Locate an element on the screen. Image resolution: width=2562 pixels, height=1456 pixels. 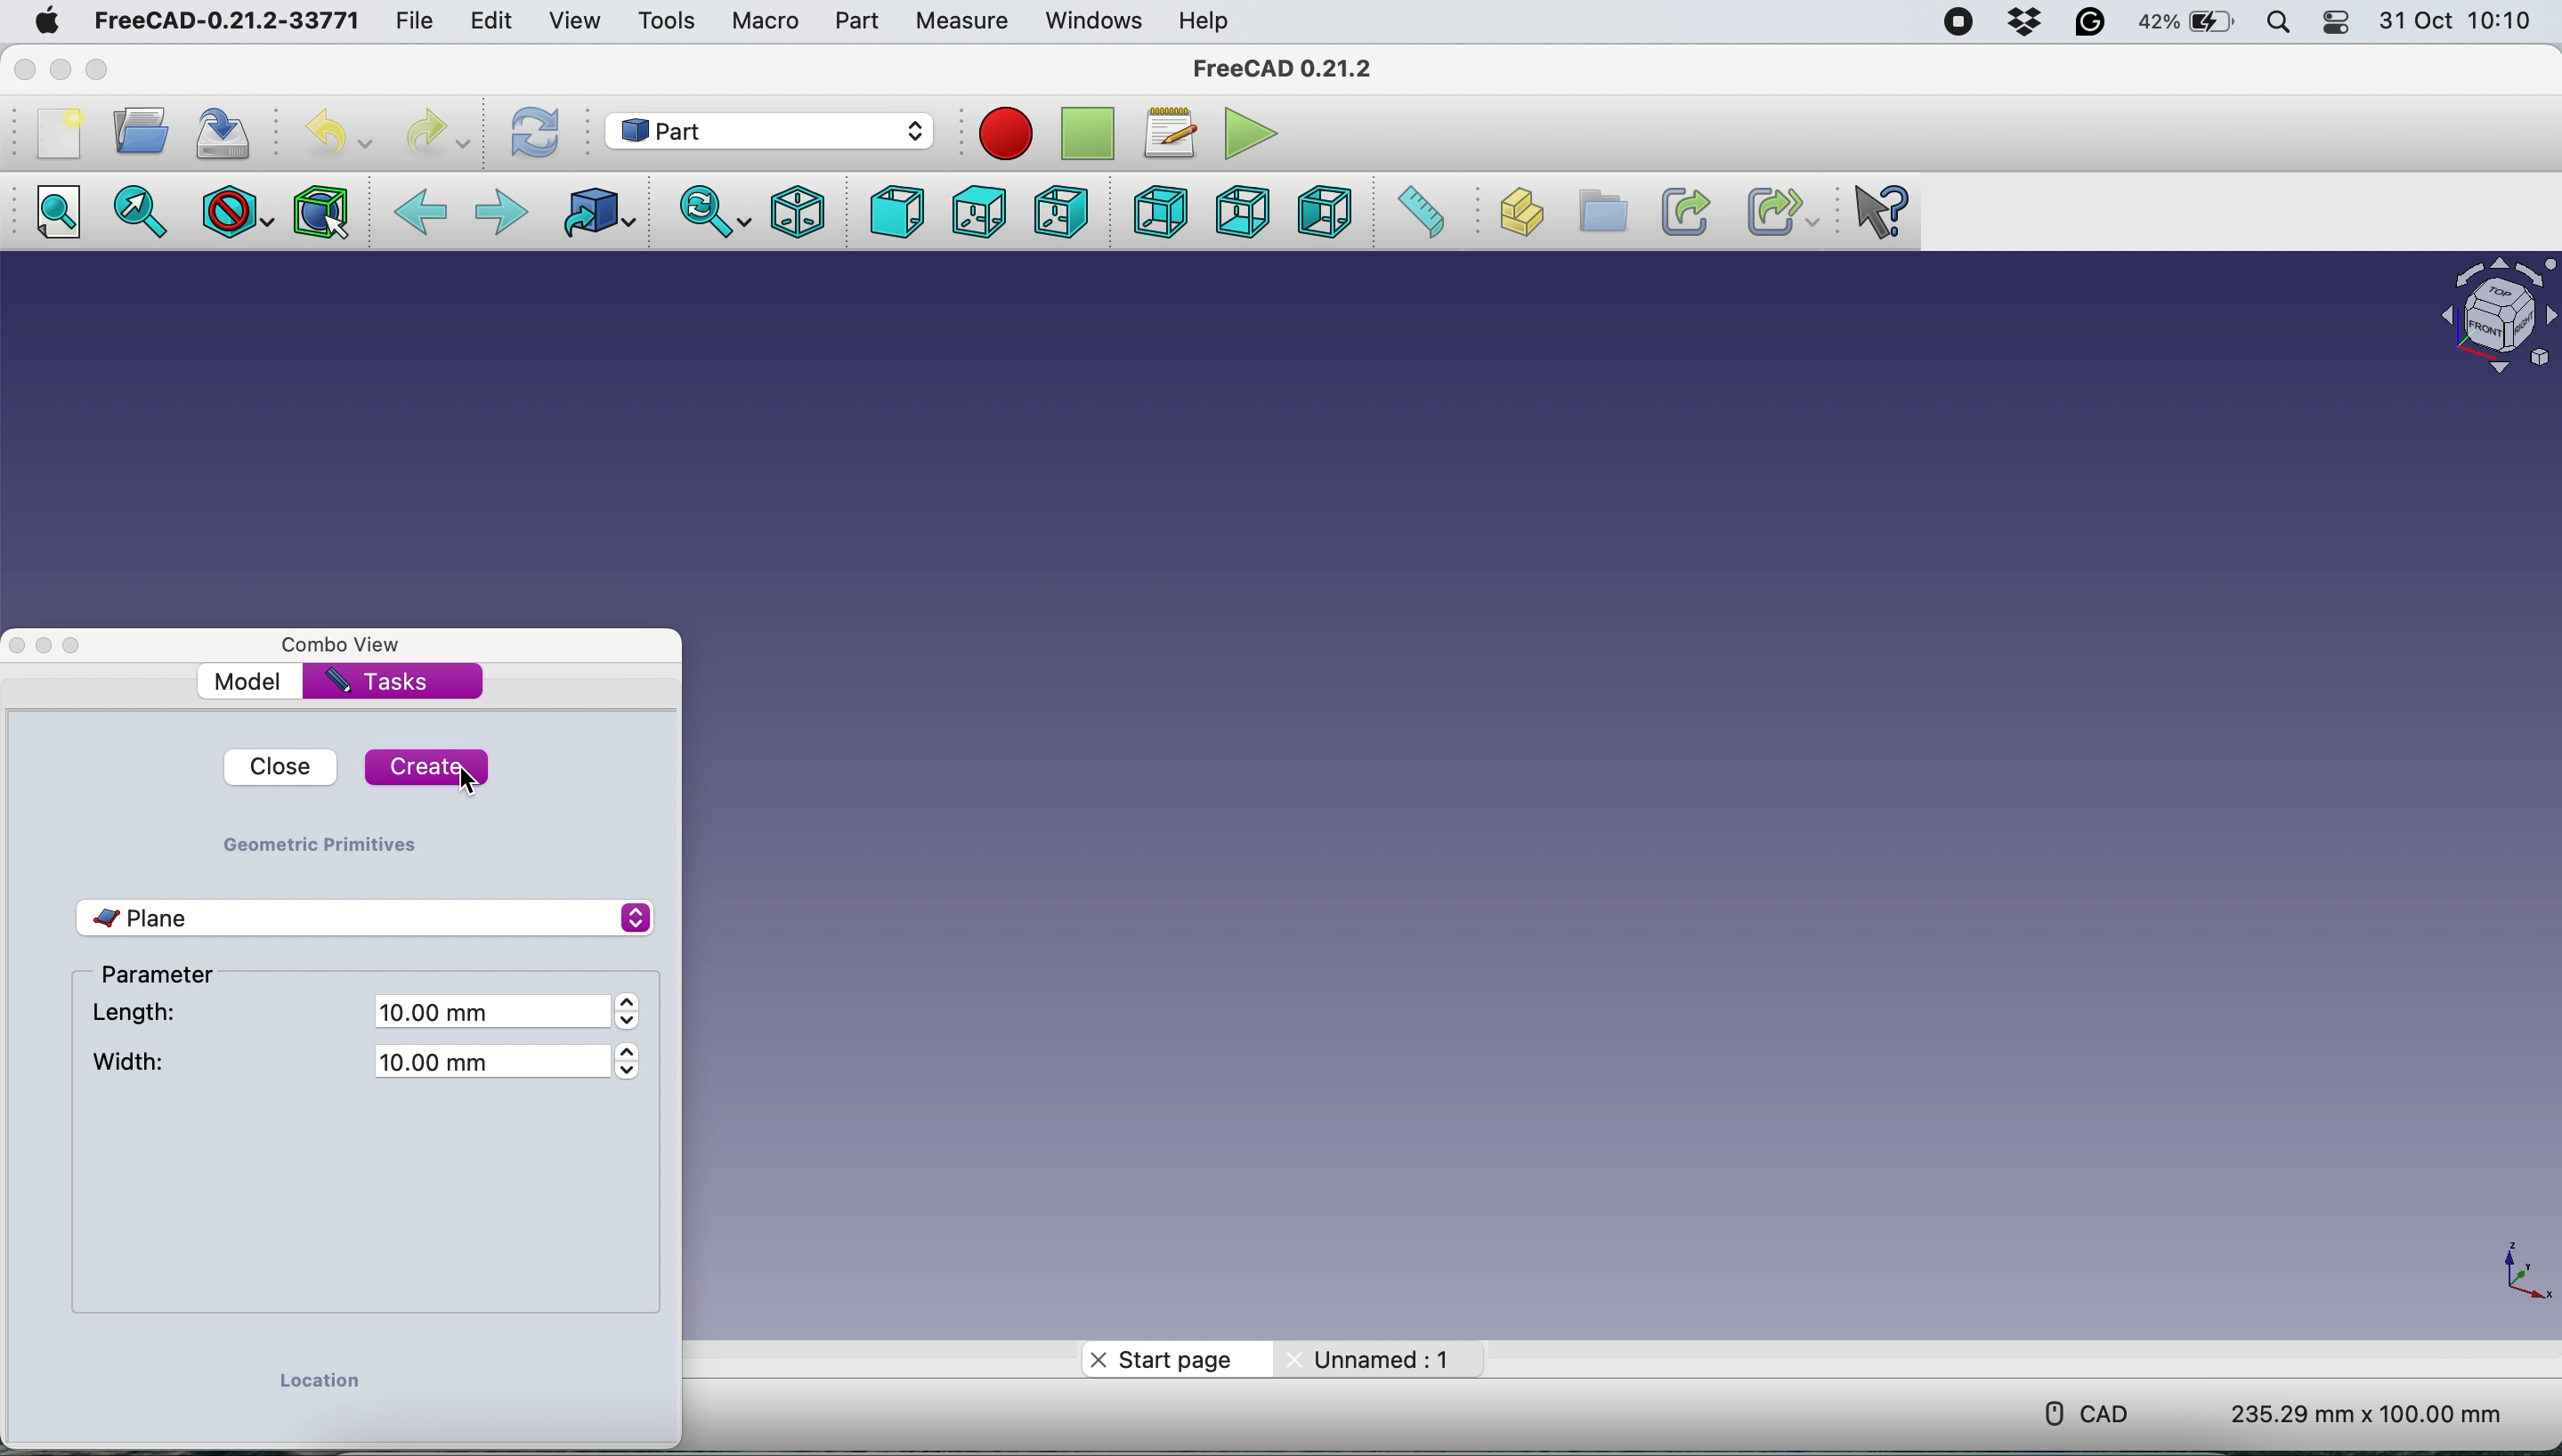
Maximize is located at coordinates (80, 643).